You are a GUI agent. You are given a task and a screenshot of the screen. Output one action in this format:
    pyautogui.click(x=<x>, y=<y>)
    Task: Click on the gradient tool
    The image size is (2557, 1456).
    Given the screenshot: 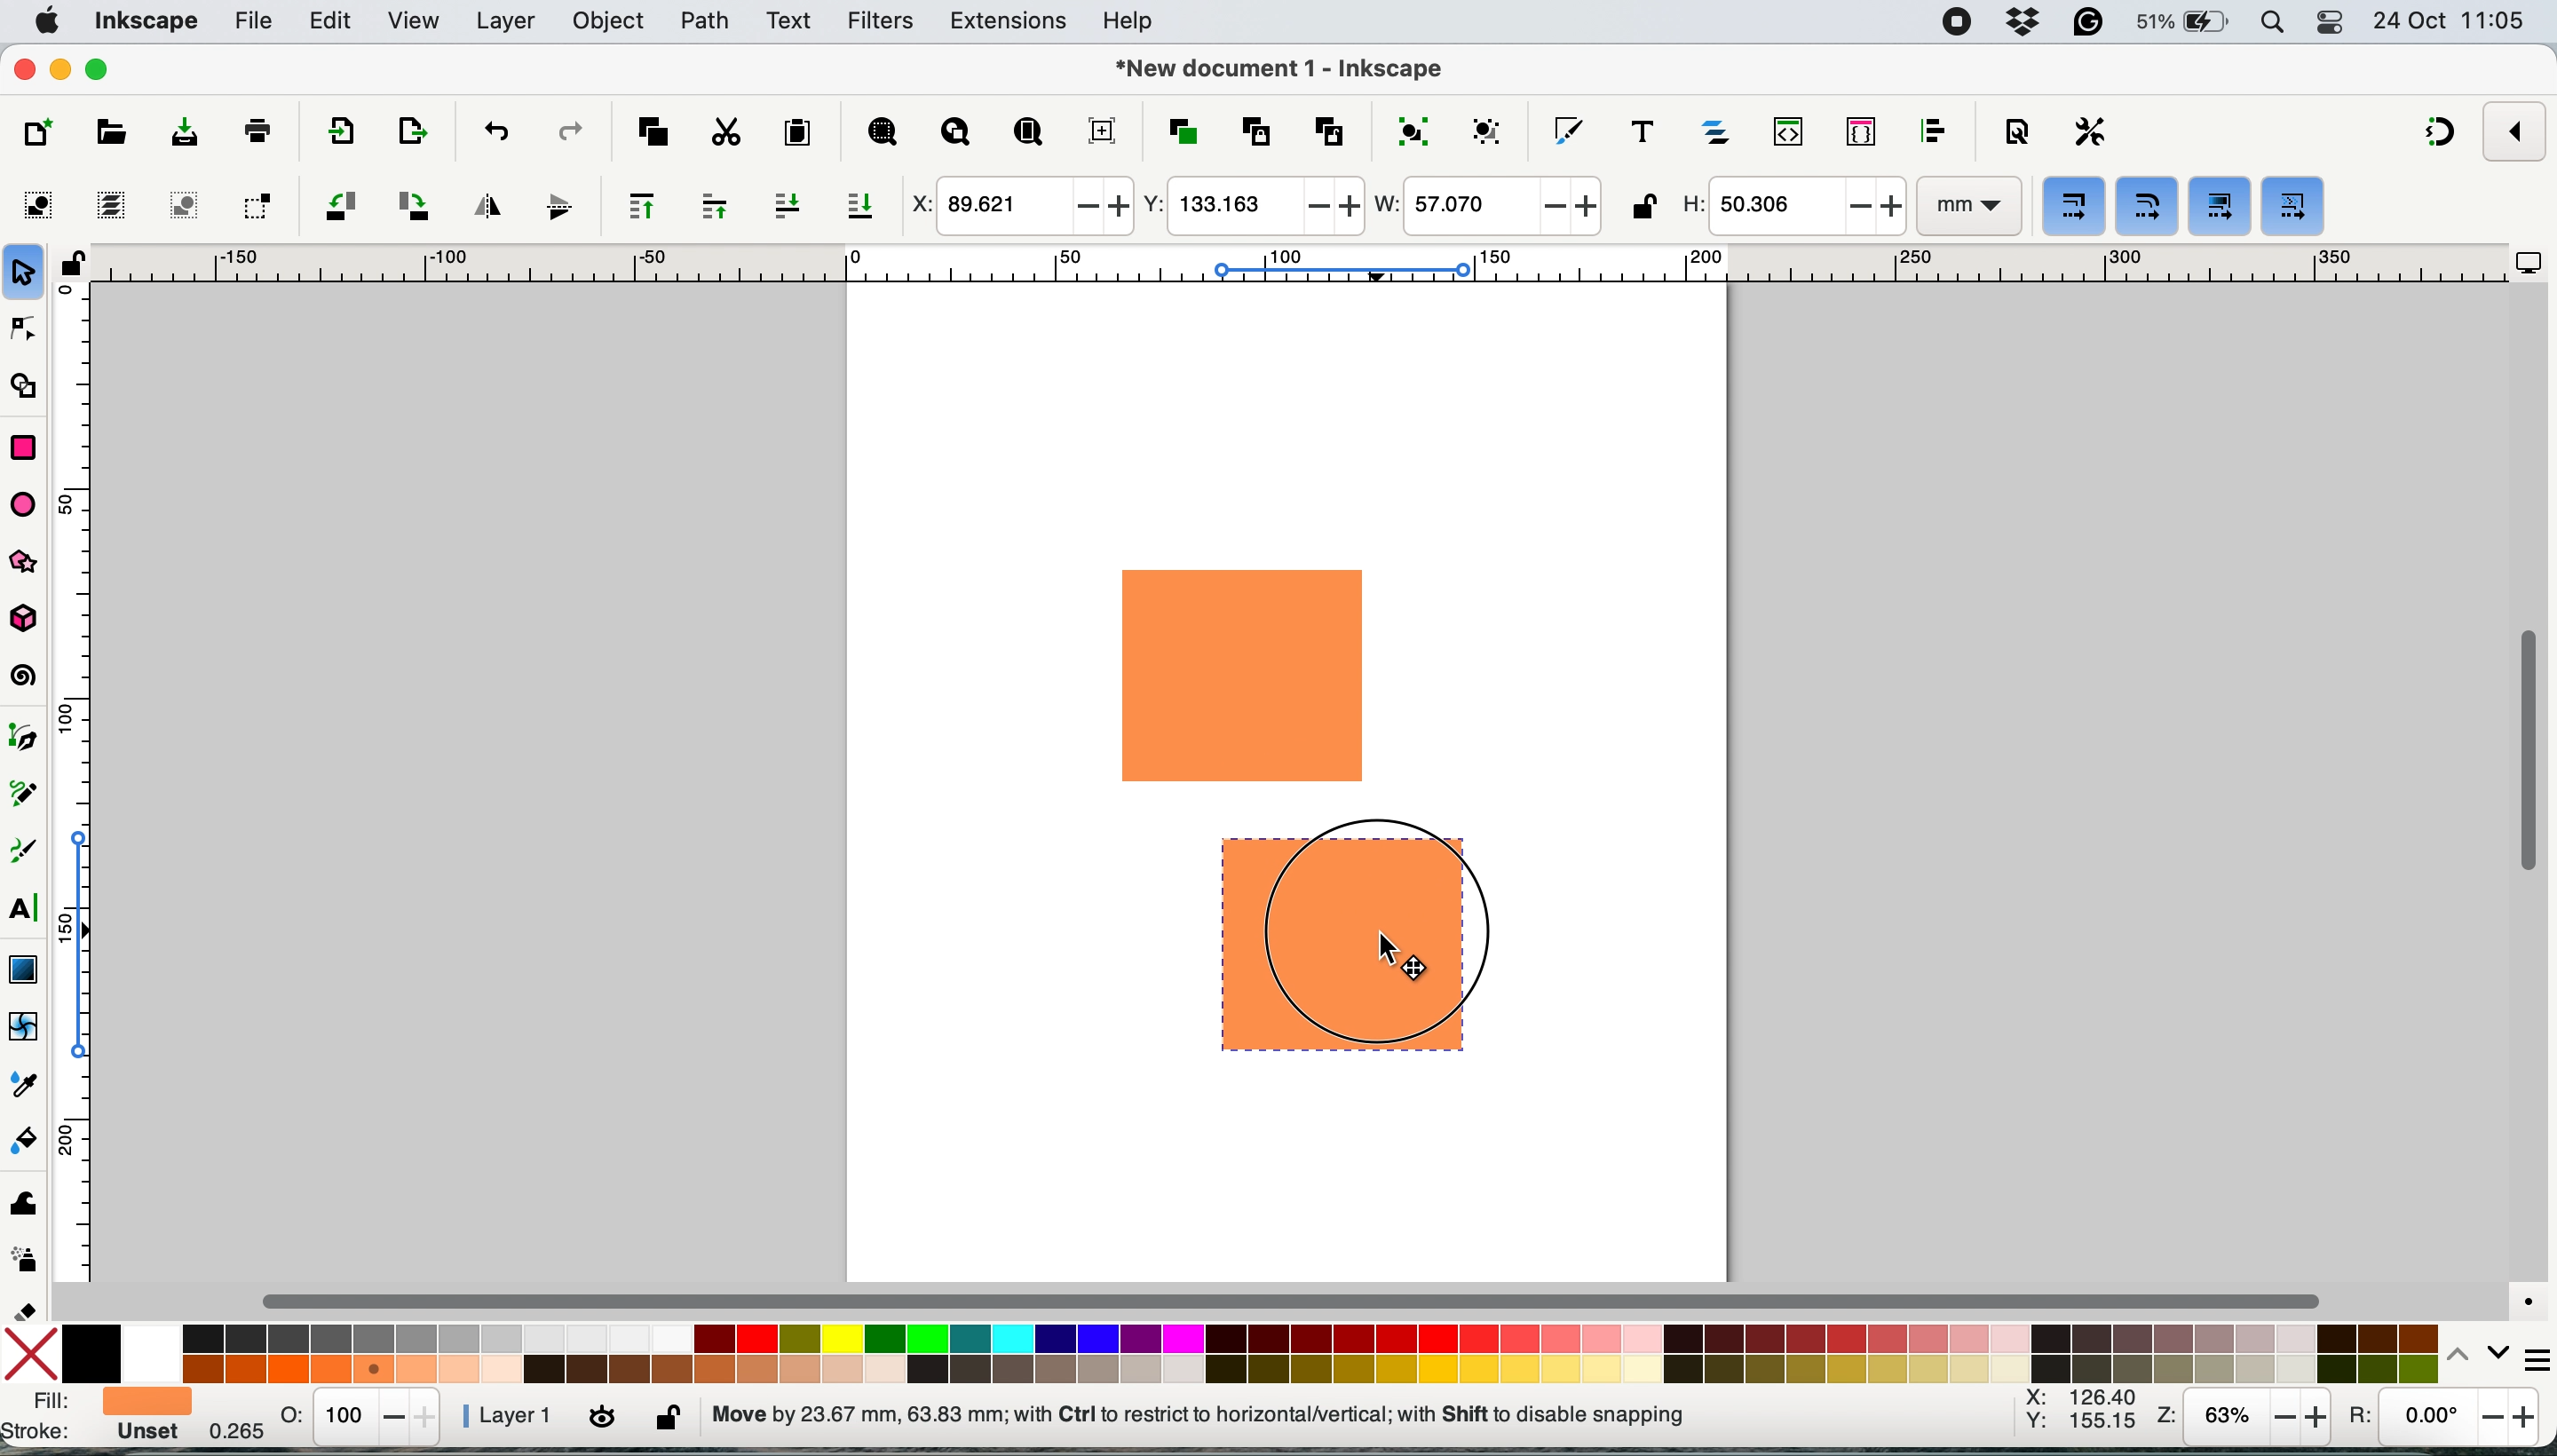 What is the action you would take?
    pyautogui.click(x=23, y=966)
    